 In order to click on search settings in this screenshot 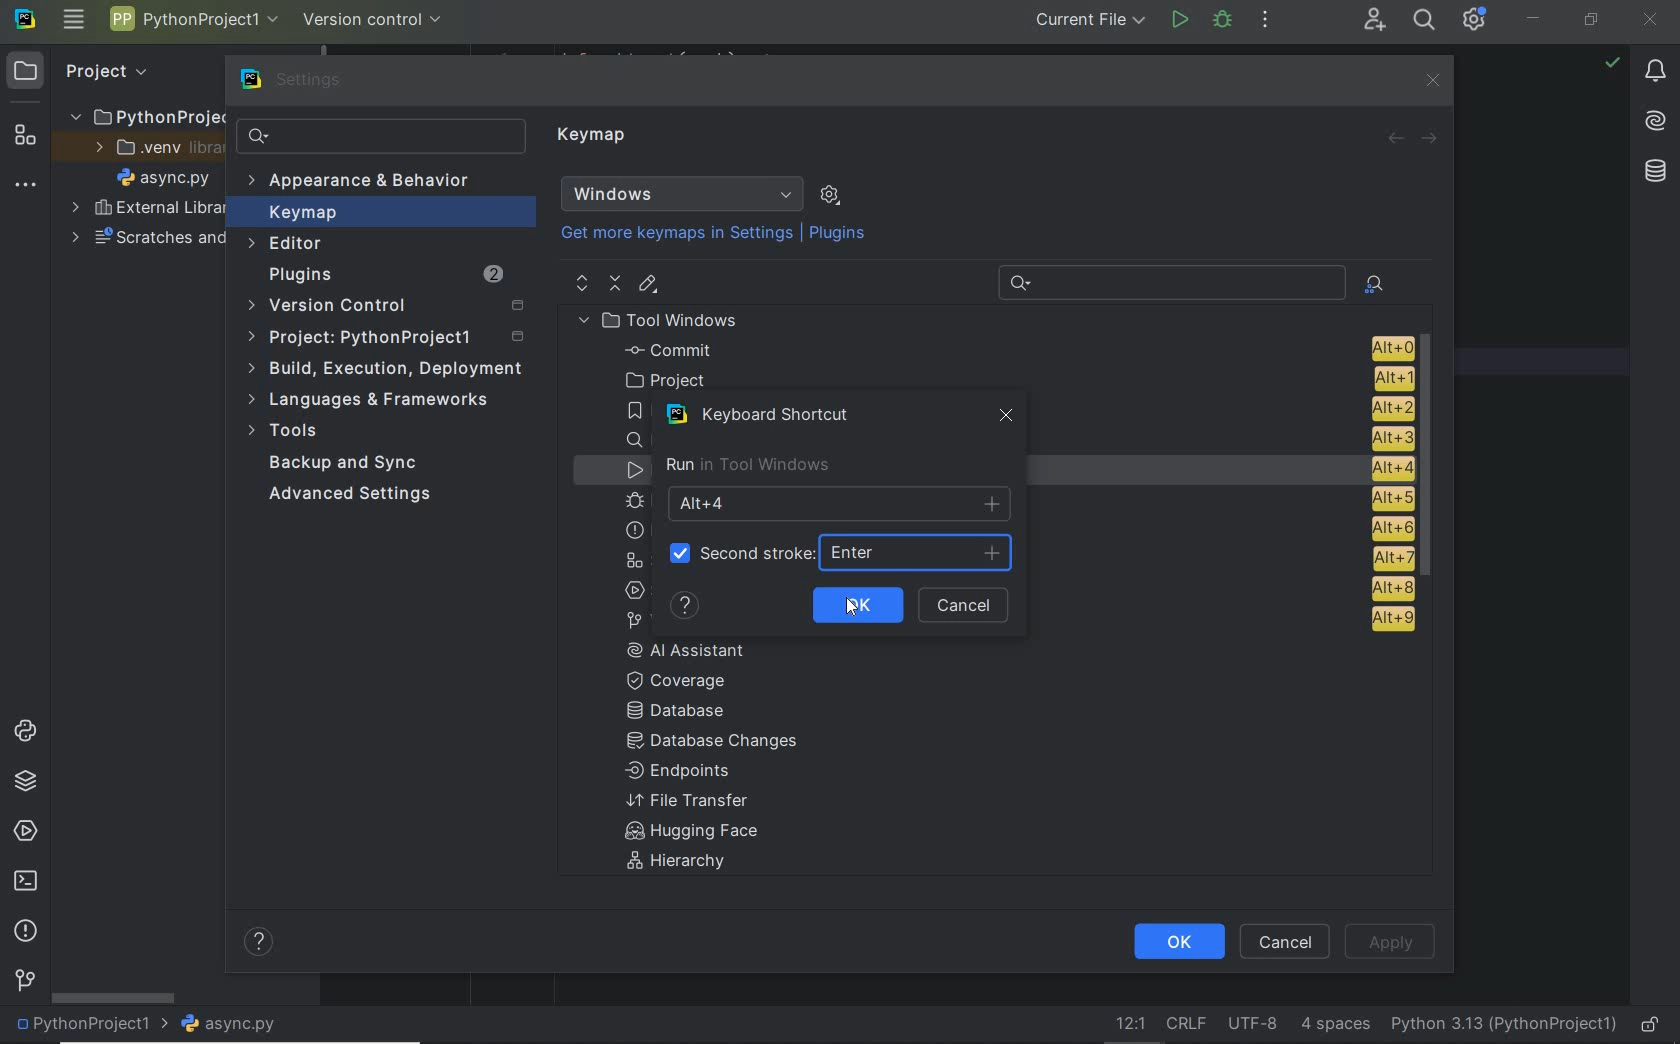, I will do `click(381, 136)`.